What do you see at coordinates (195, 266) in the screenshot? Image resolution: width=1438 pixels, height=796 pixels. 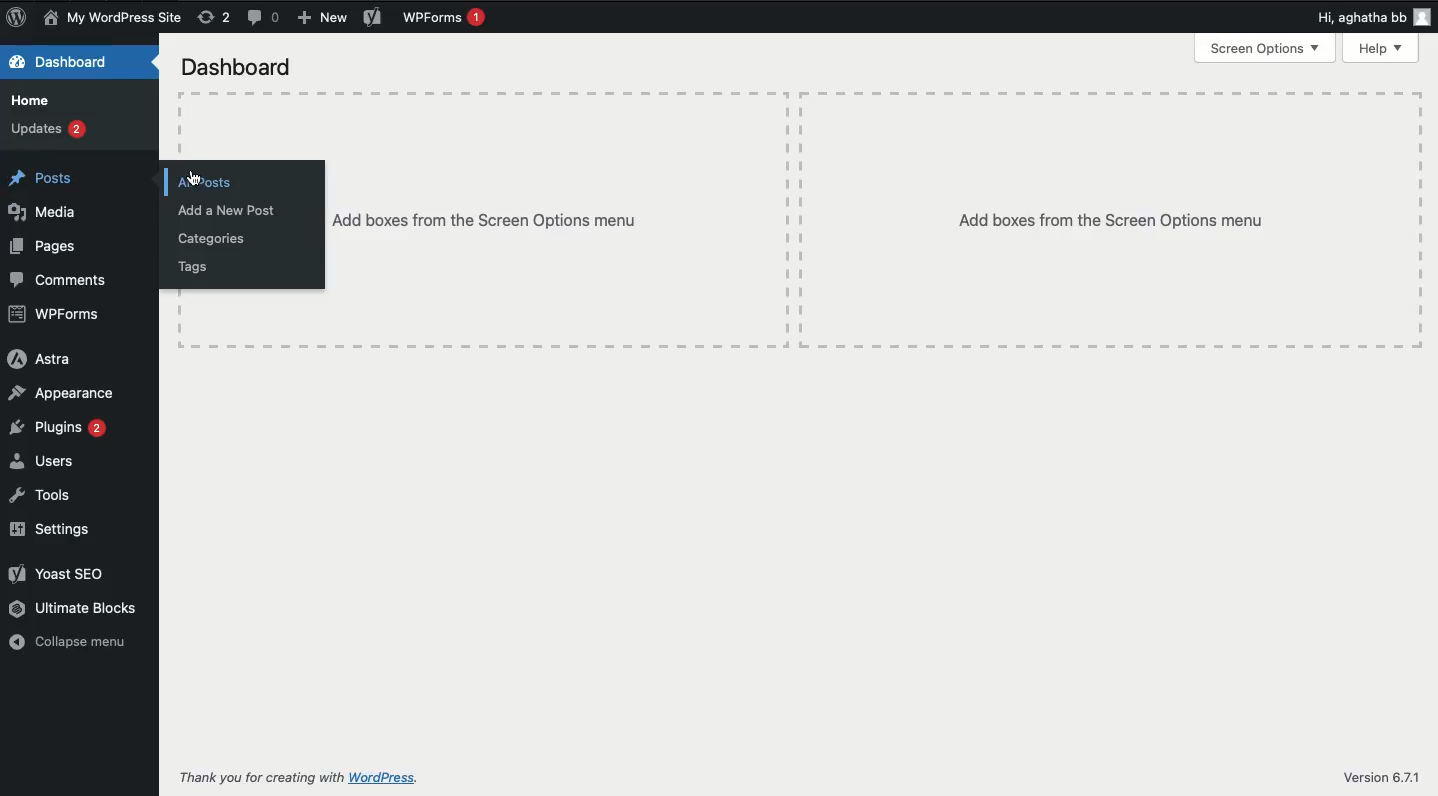 I see `Tags` at bounding box center [195, 266].